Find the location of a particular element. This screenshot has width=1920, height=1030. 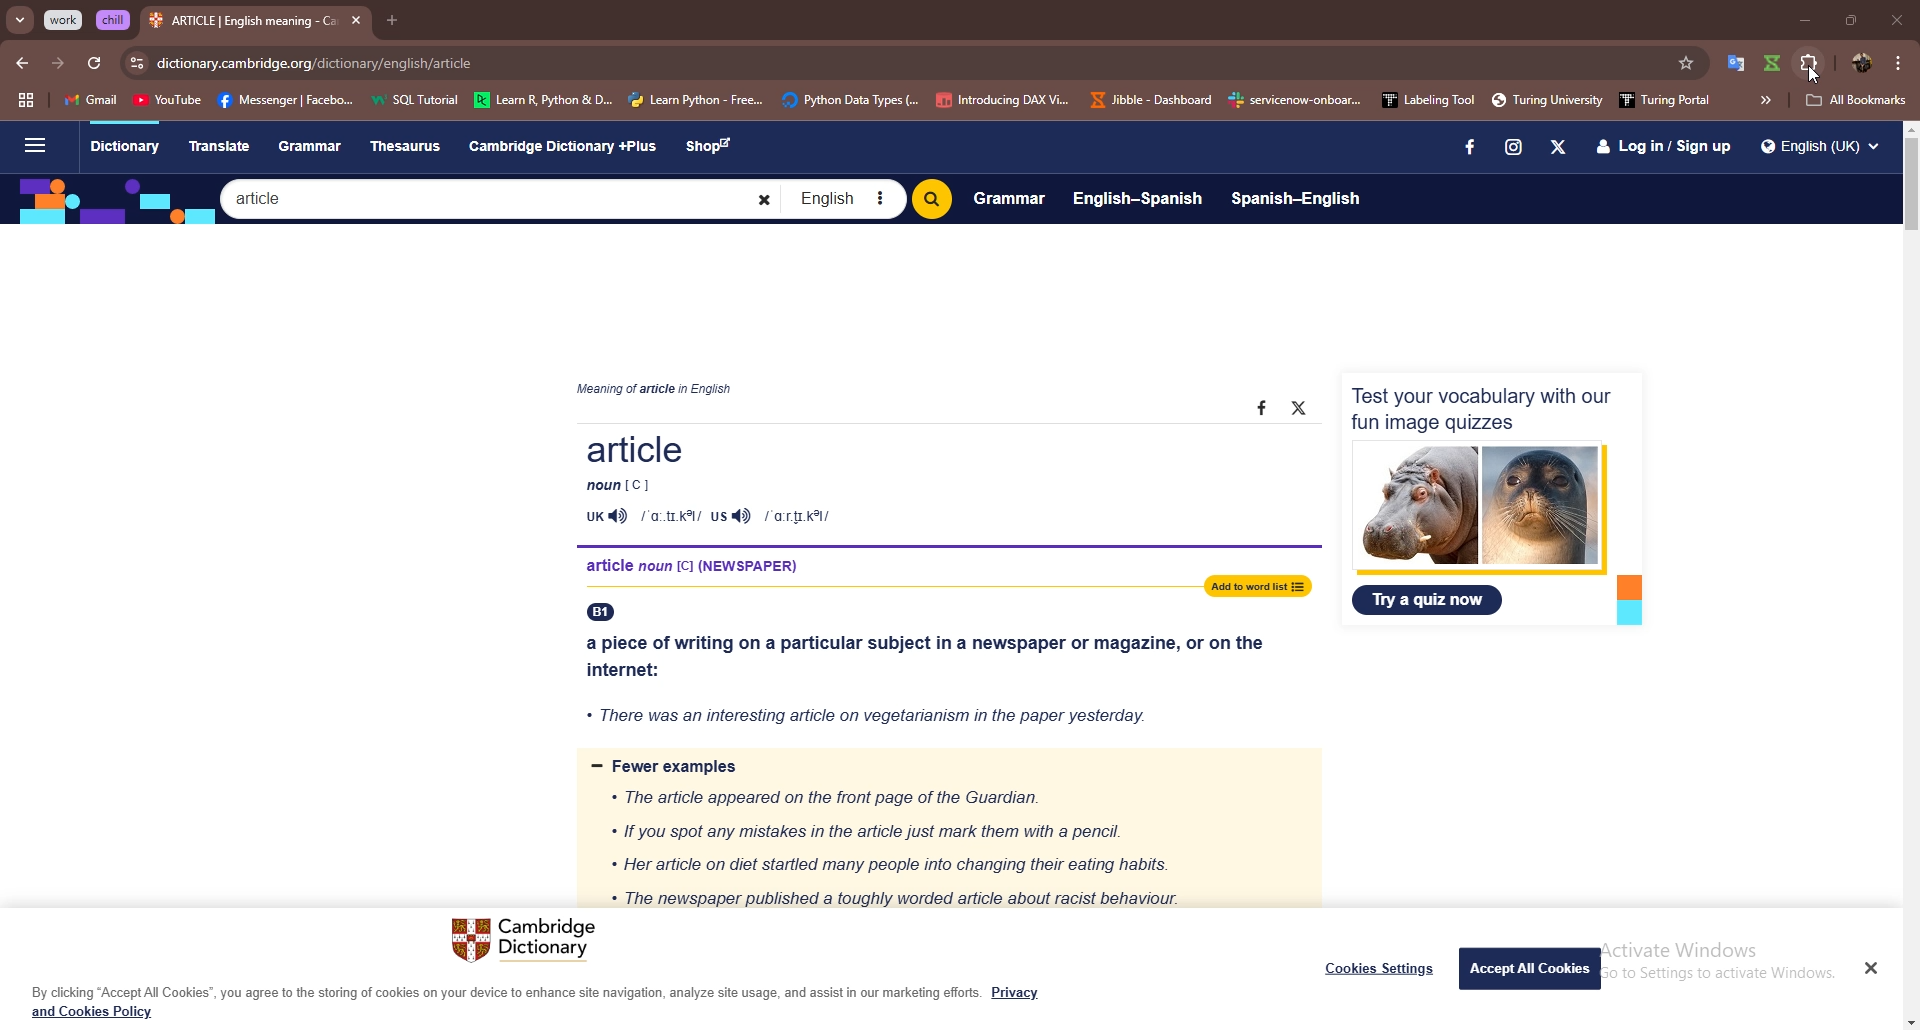

scroll up is located at coordinates (1908, 128).